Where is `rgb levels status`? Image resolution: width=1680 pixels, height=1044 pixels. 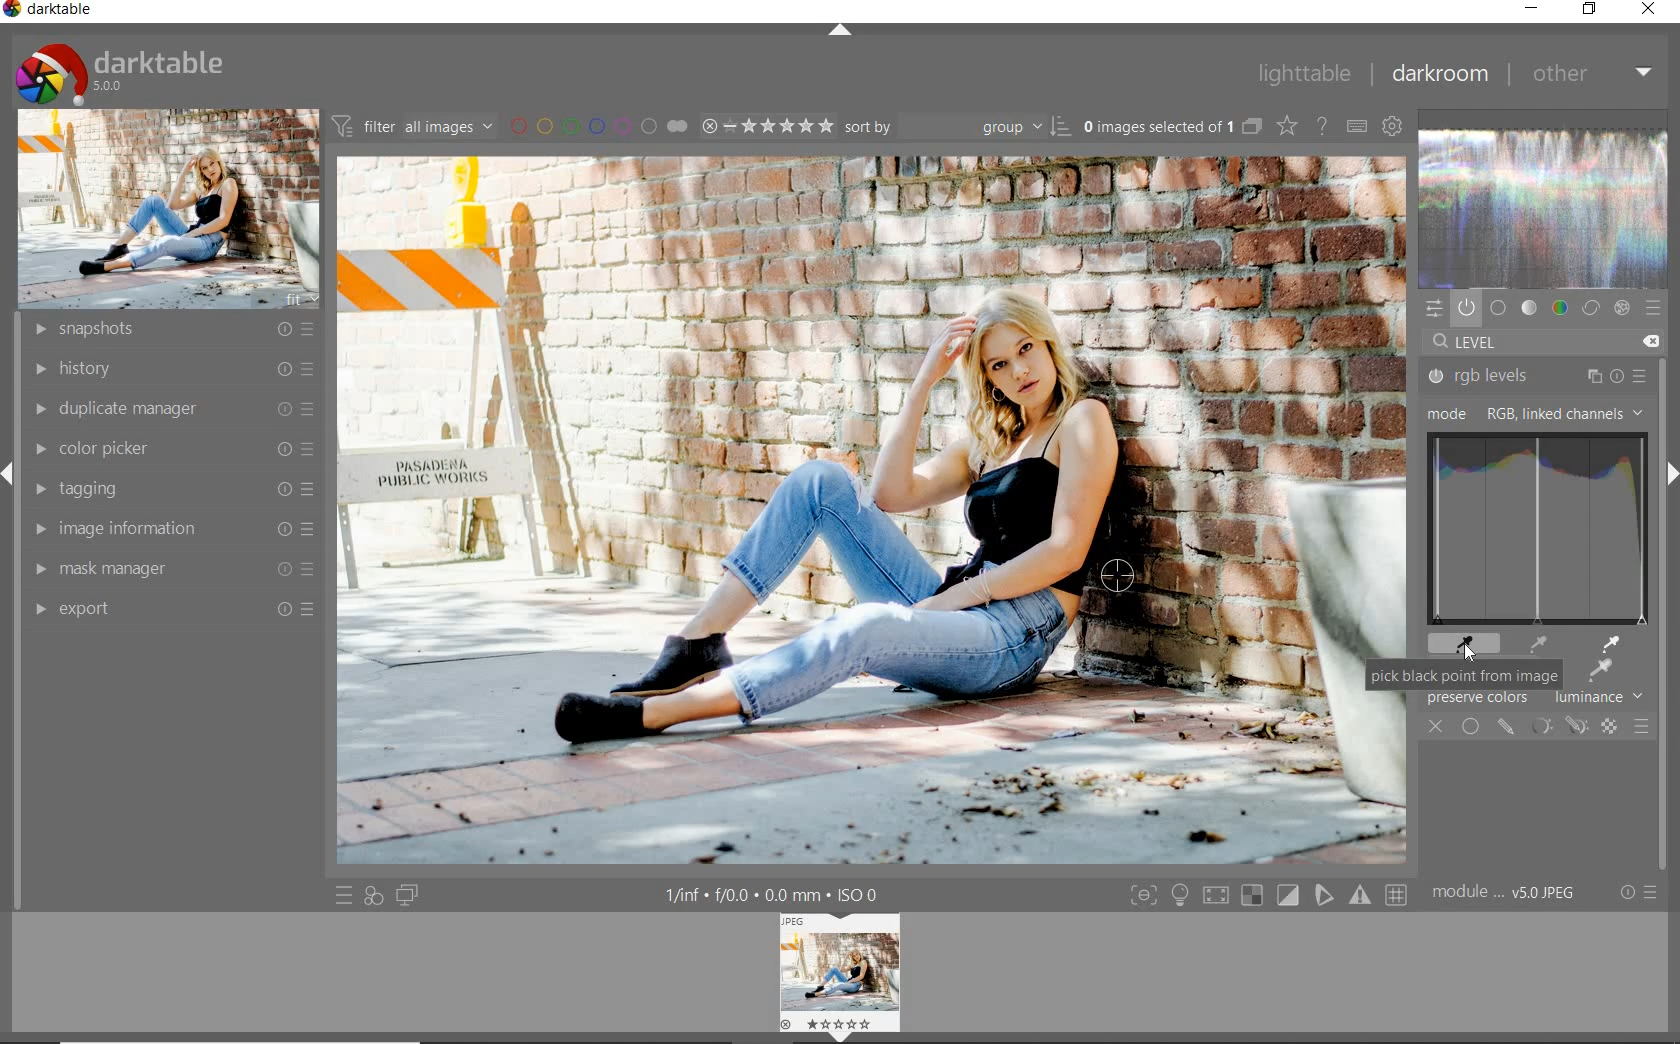
rgb levels status is located at coordinates (1436, 380).